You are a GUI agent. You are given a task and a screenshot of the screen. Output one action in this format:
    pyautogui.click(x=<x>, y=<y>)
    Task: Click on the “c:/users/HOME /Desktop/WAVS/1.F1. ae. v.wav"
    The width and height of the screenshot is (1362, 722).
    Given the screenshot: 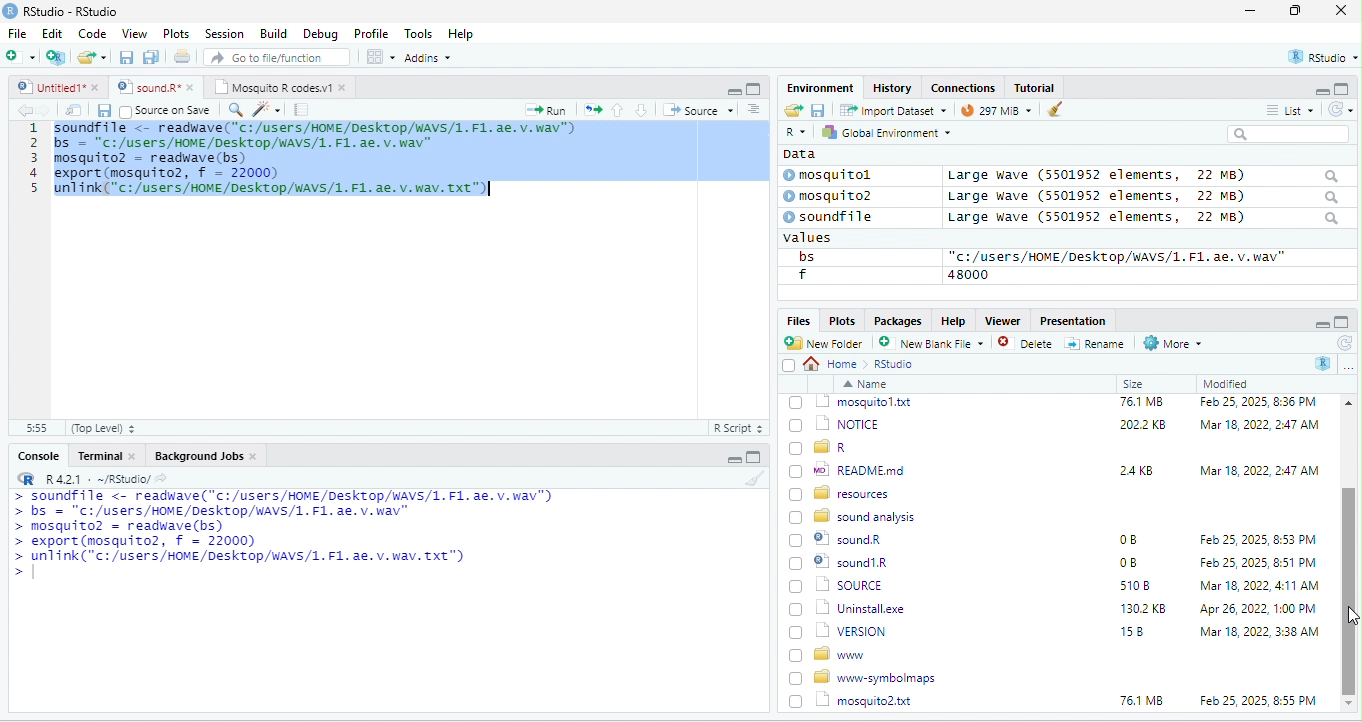 What is the action you would take?
    pyautogui.click(x=1117, y=256)
    